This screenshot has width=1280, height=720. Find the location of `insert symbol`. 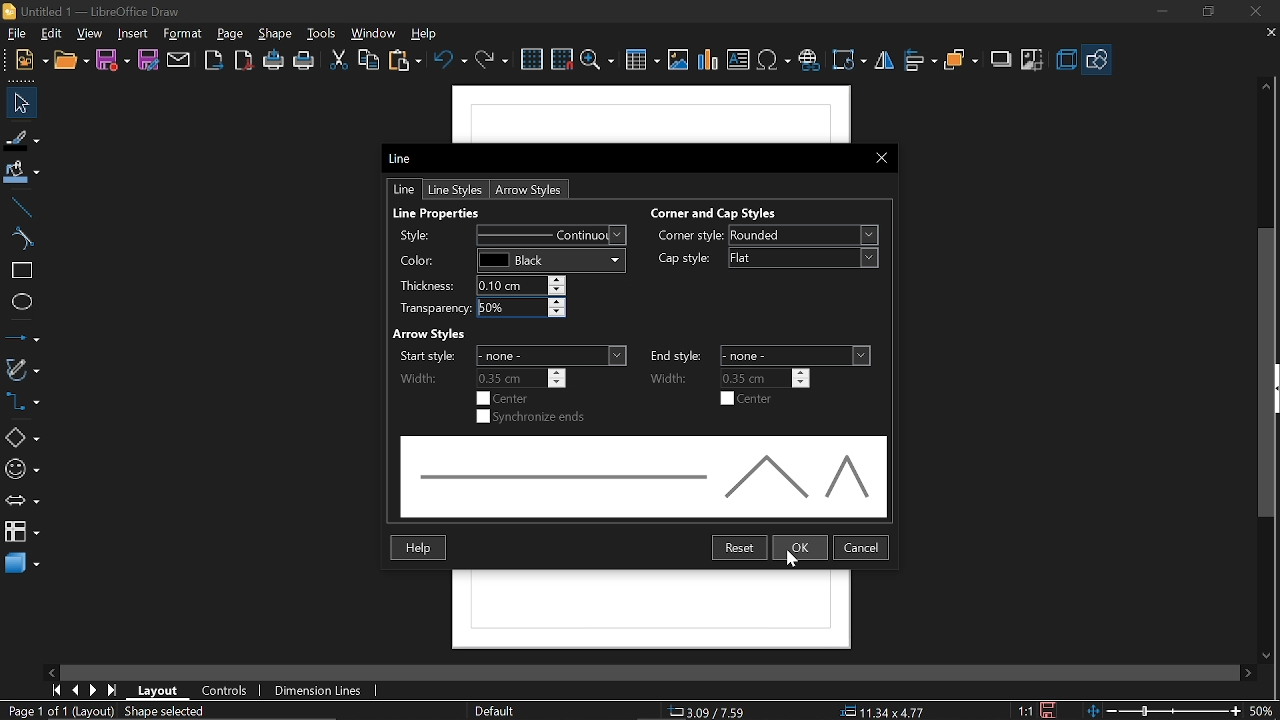

insert symbol is located at coordinates (774, 59).